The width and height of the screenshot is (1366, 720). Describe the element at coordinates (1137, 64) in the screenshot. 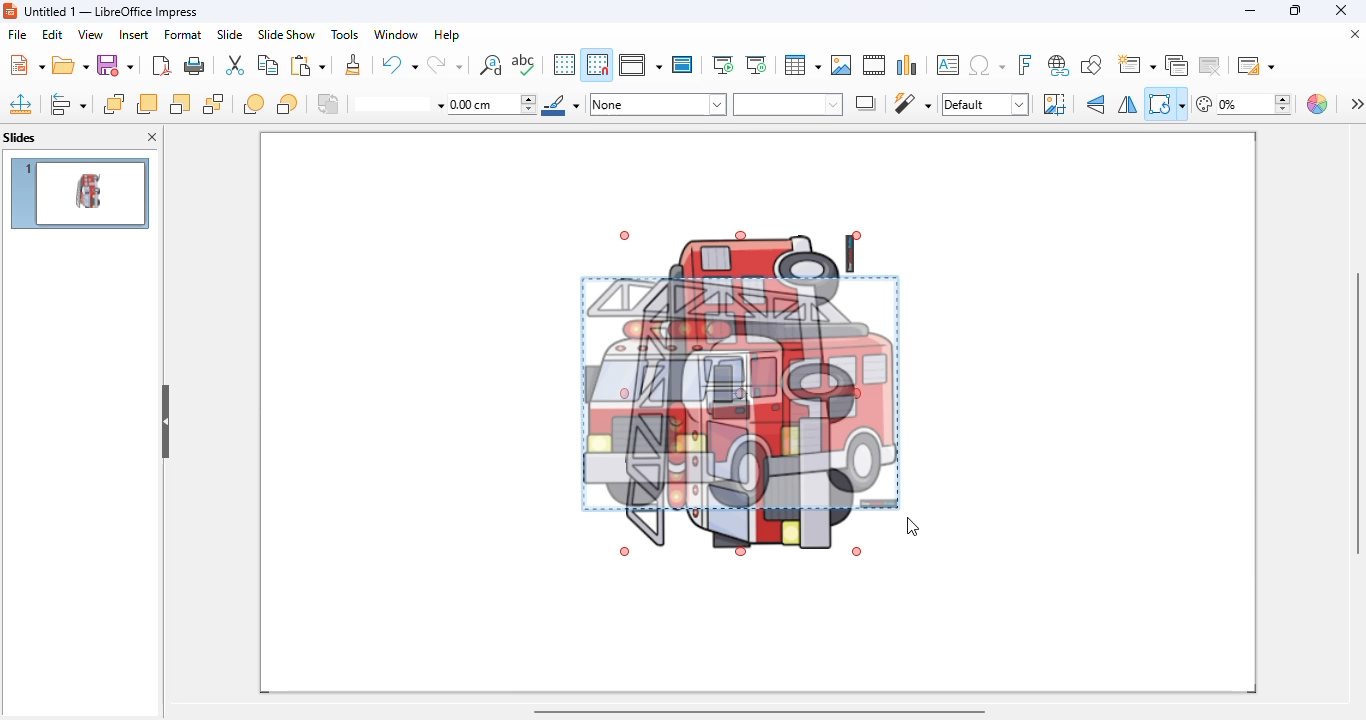

I see `new slide` at that location.